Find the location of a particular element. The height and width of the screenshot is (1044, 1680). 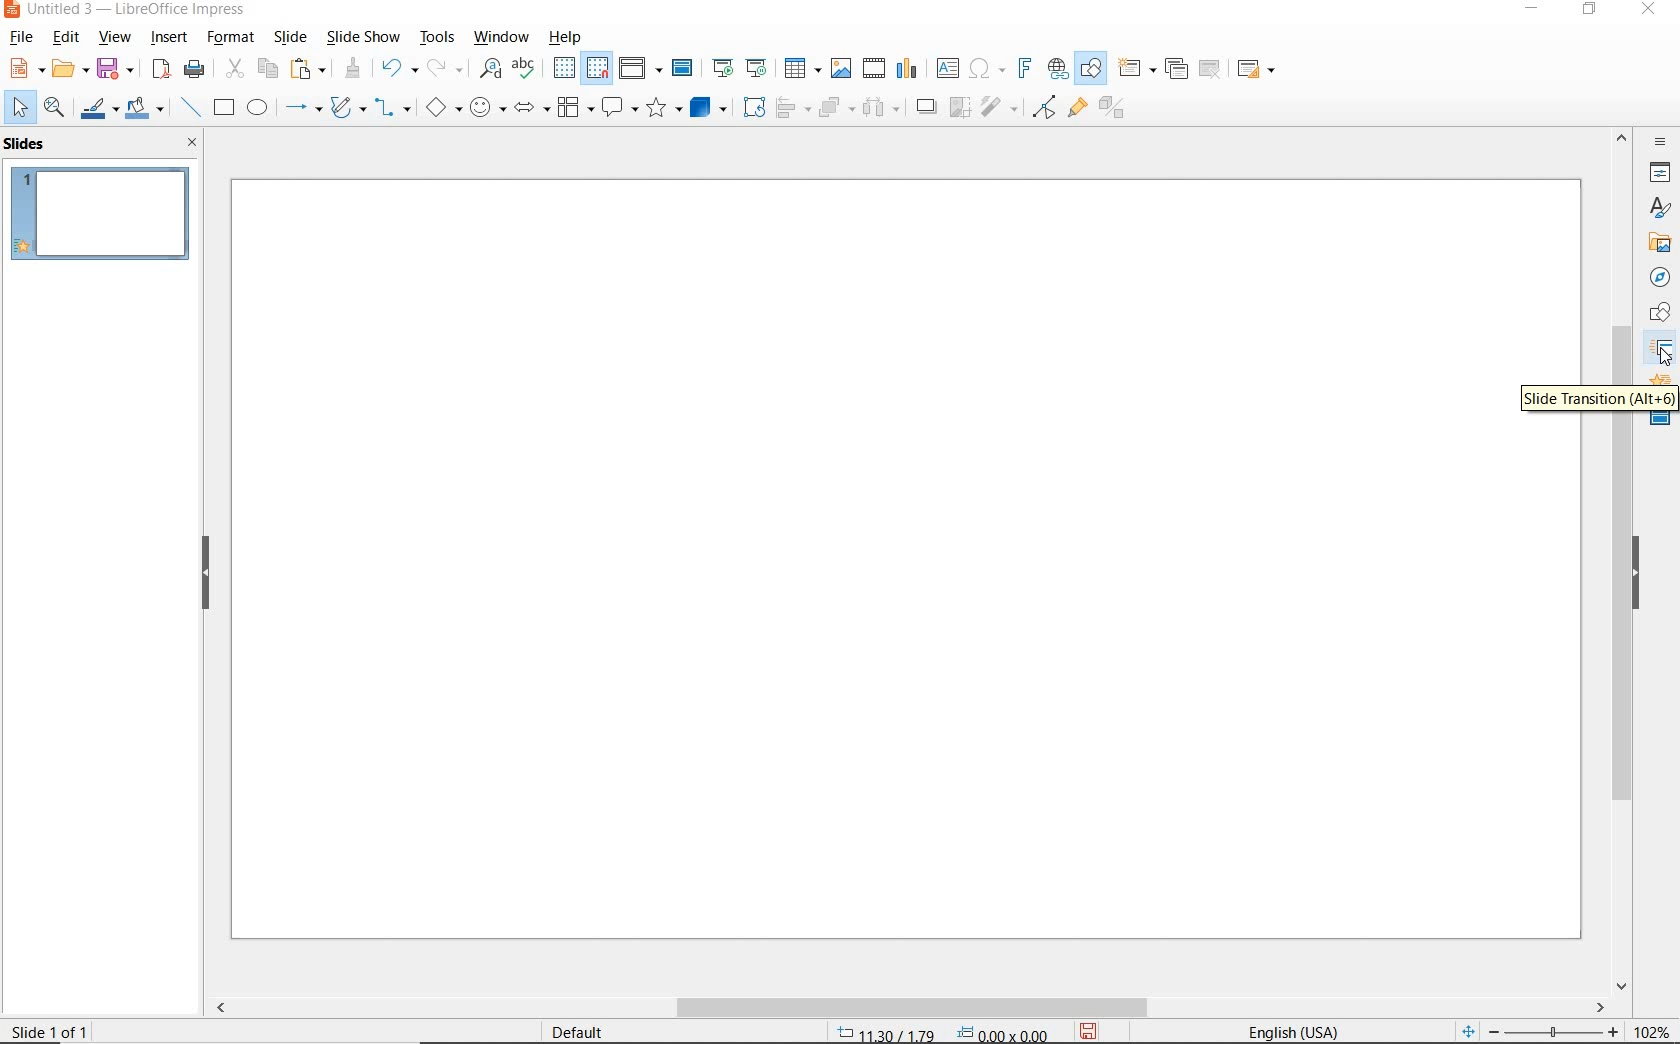

SHOW GLUE POINT FUNCTIONS is located at coordinates (1080, 110).